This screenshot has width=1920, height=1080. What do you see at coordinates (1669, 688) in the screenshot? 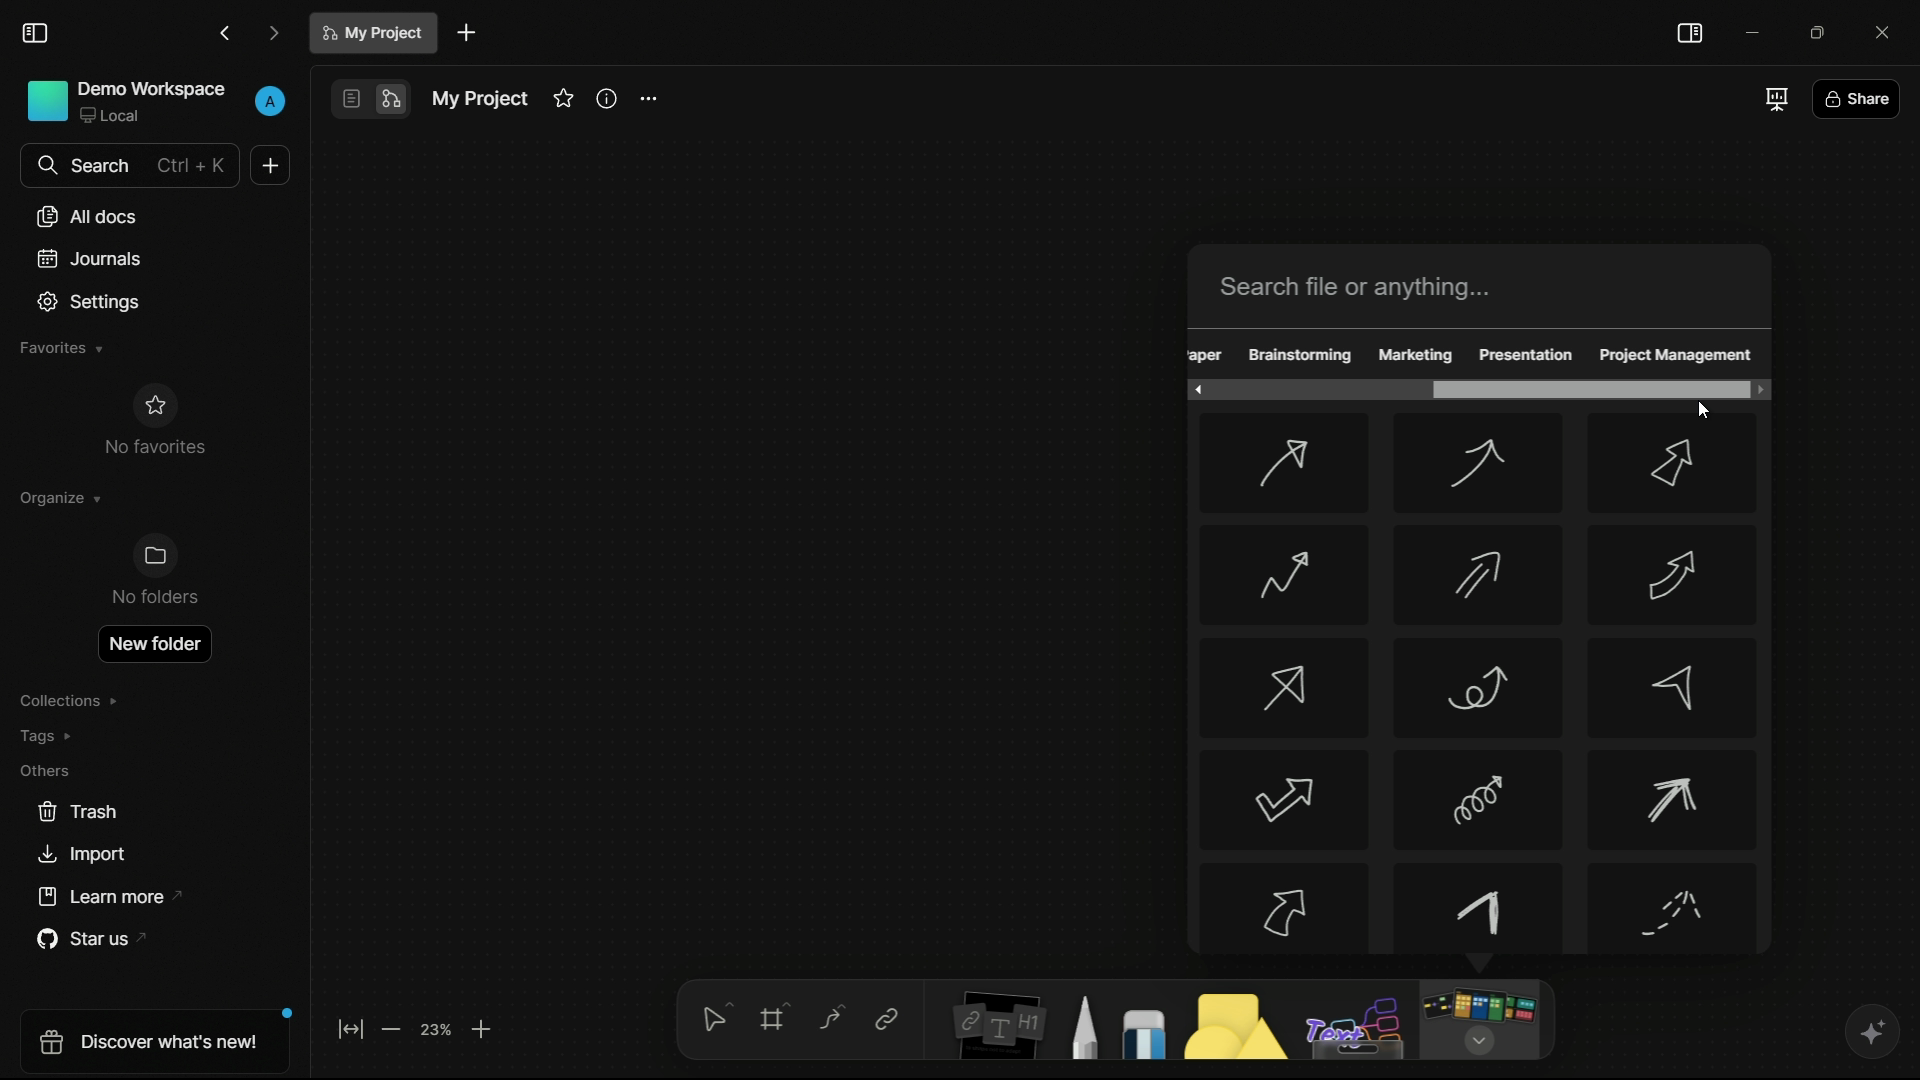
I see `arrow-9` at bounding box center [1669, 688].